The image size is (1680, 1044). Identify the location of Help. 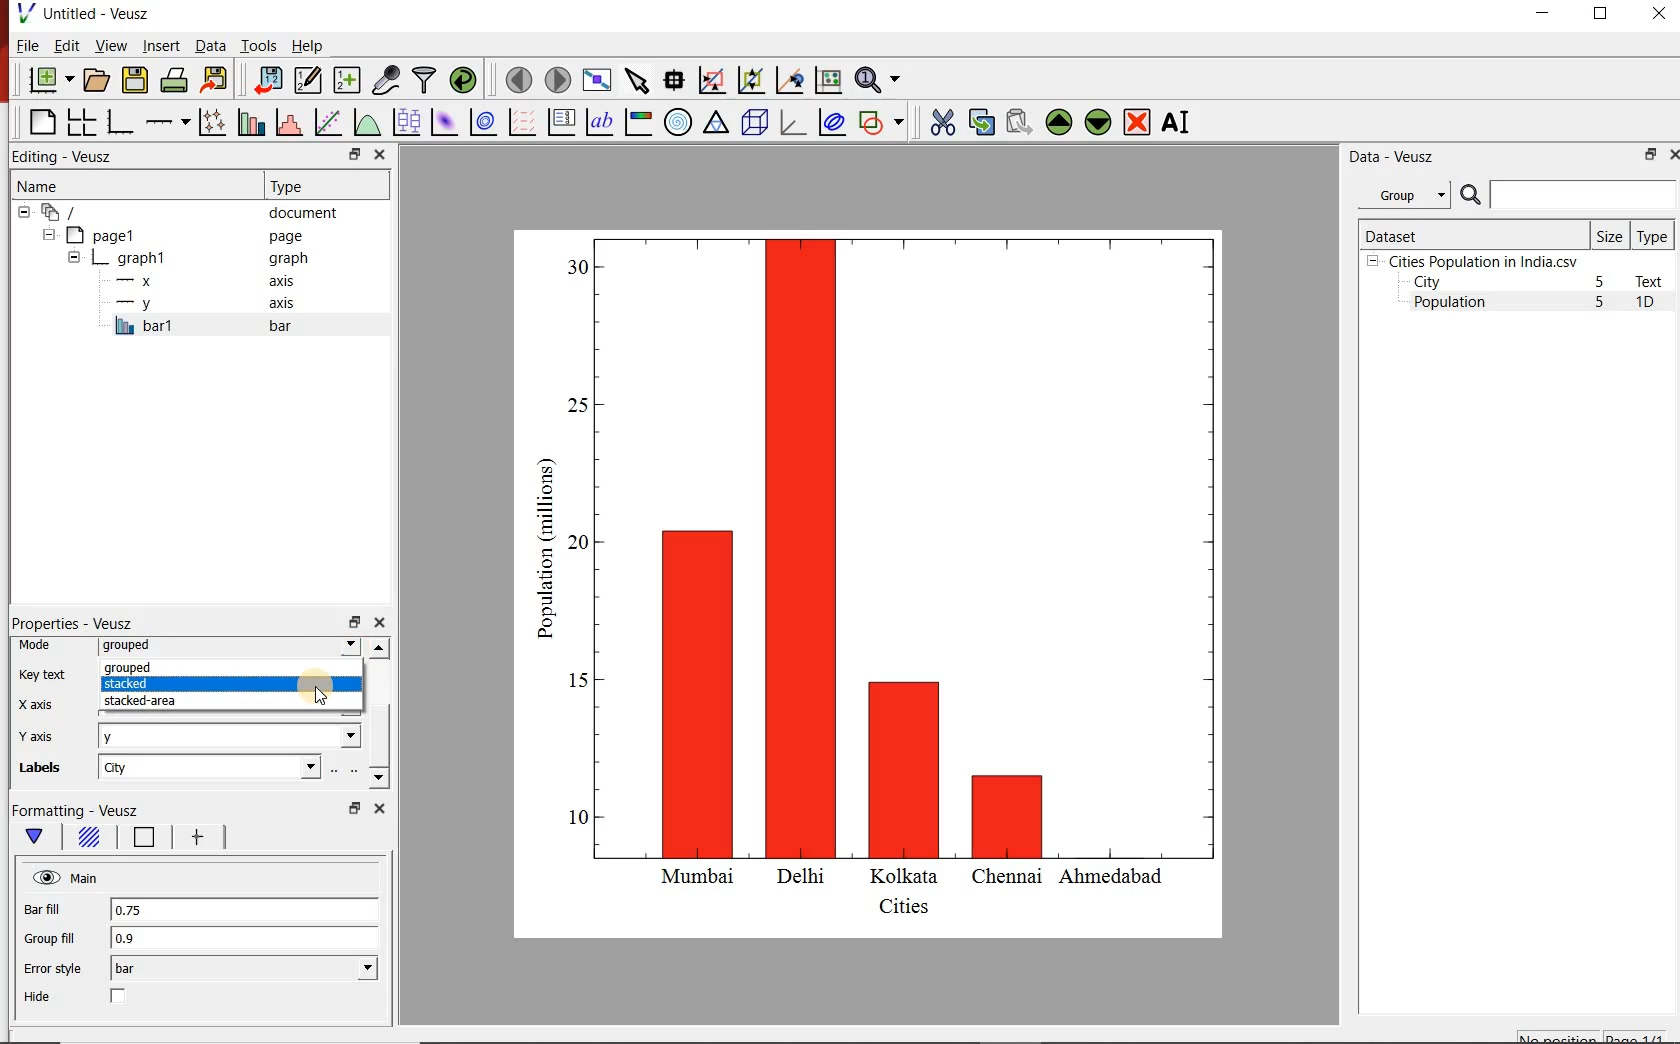
(309, 45).